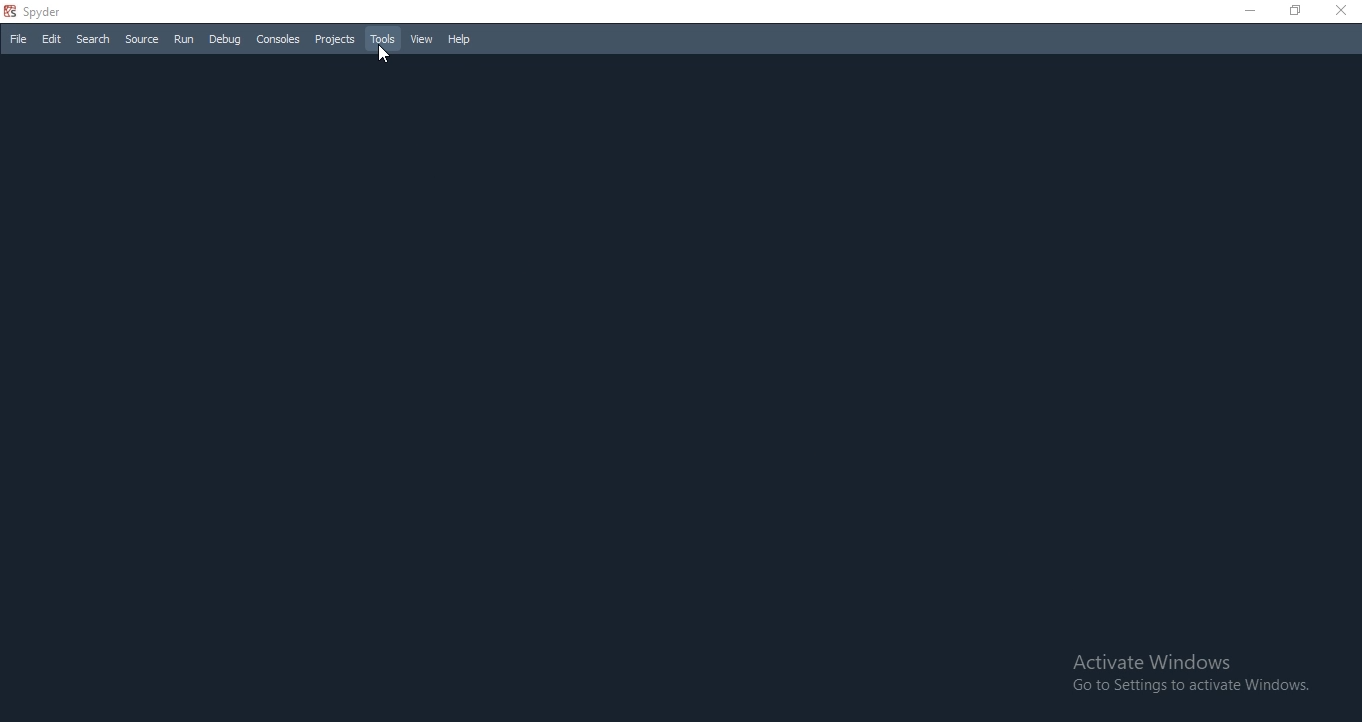  Describe the element at coordinates (334, 40) in the screenshot. I see `Projects` at that location.